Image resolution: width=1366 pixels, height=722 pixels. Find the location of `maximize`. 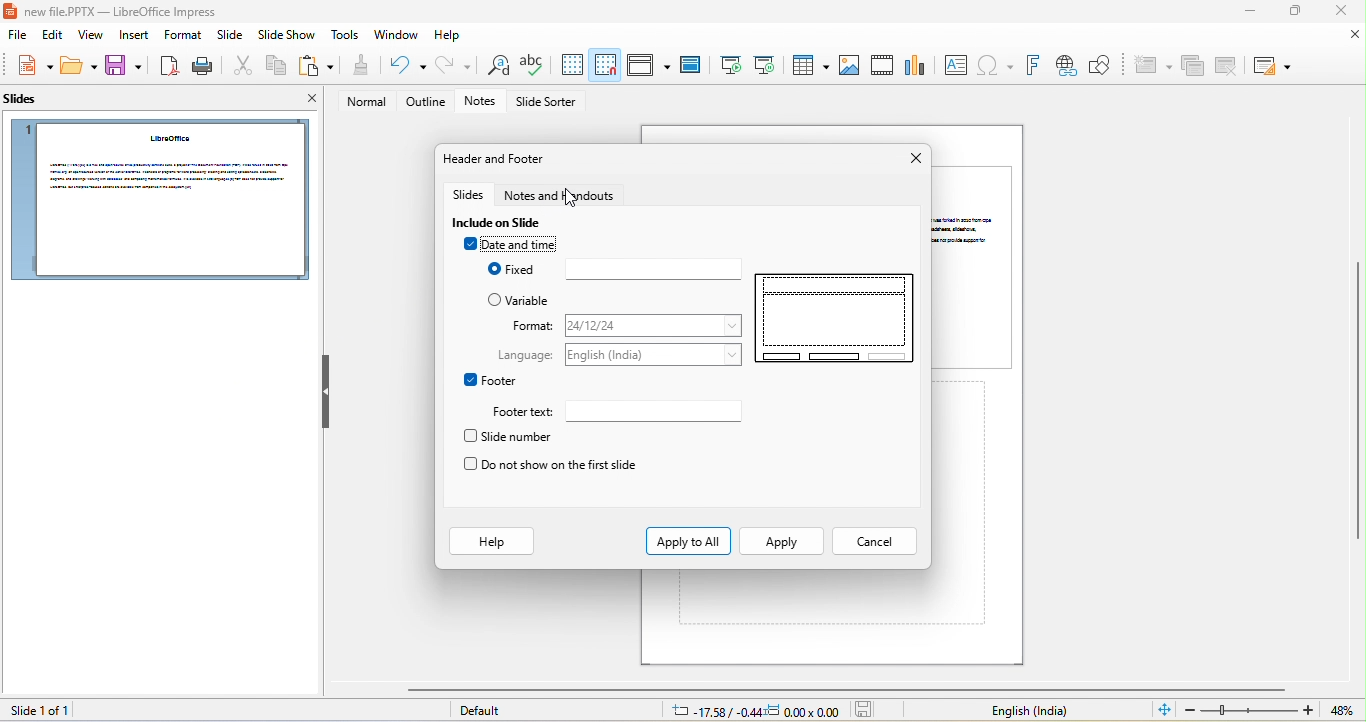

maximize is located at coordinates (1293, 12).